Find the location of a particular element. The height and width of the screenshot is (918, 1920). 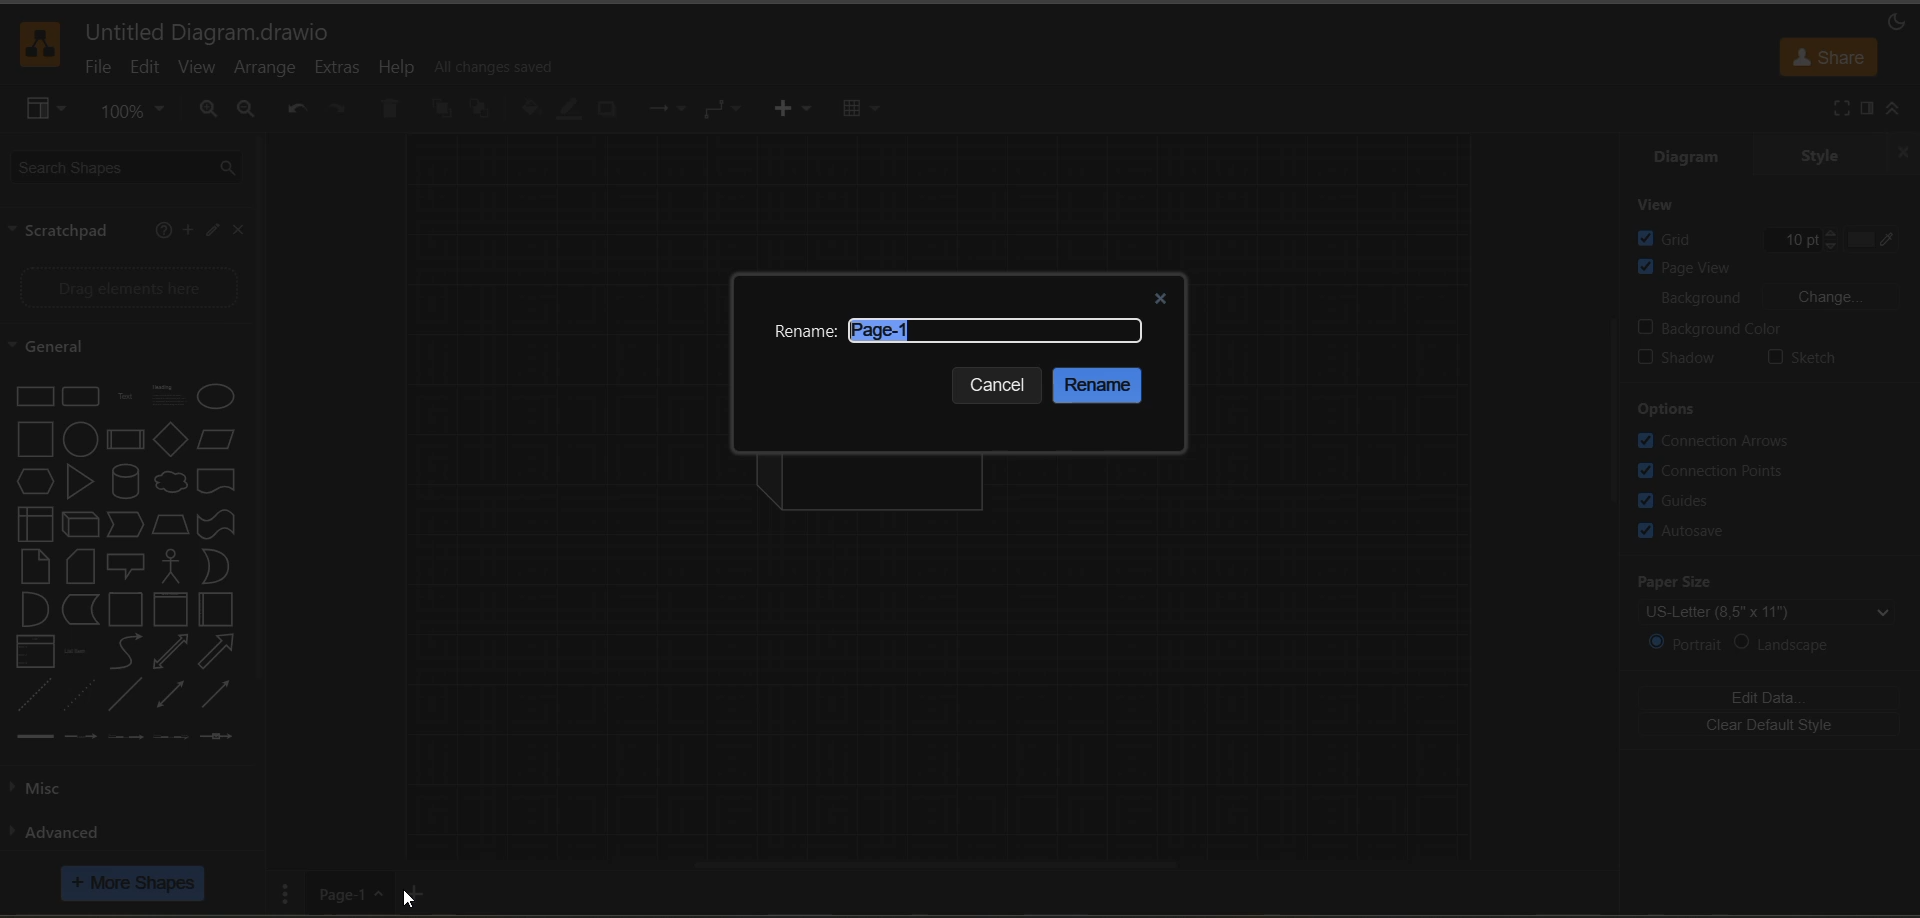

undo is located at coordinates (297, 107).